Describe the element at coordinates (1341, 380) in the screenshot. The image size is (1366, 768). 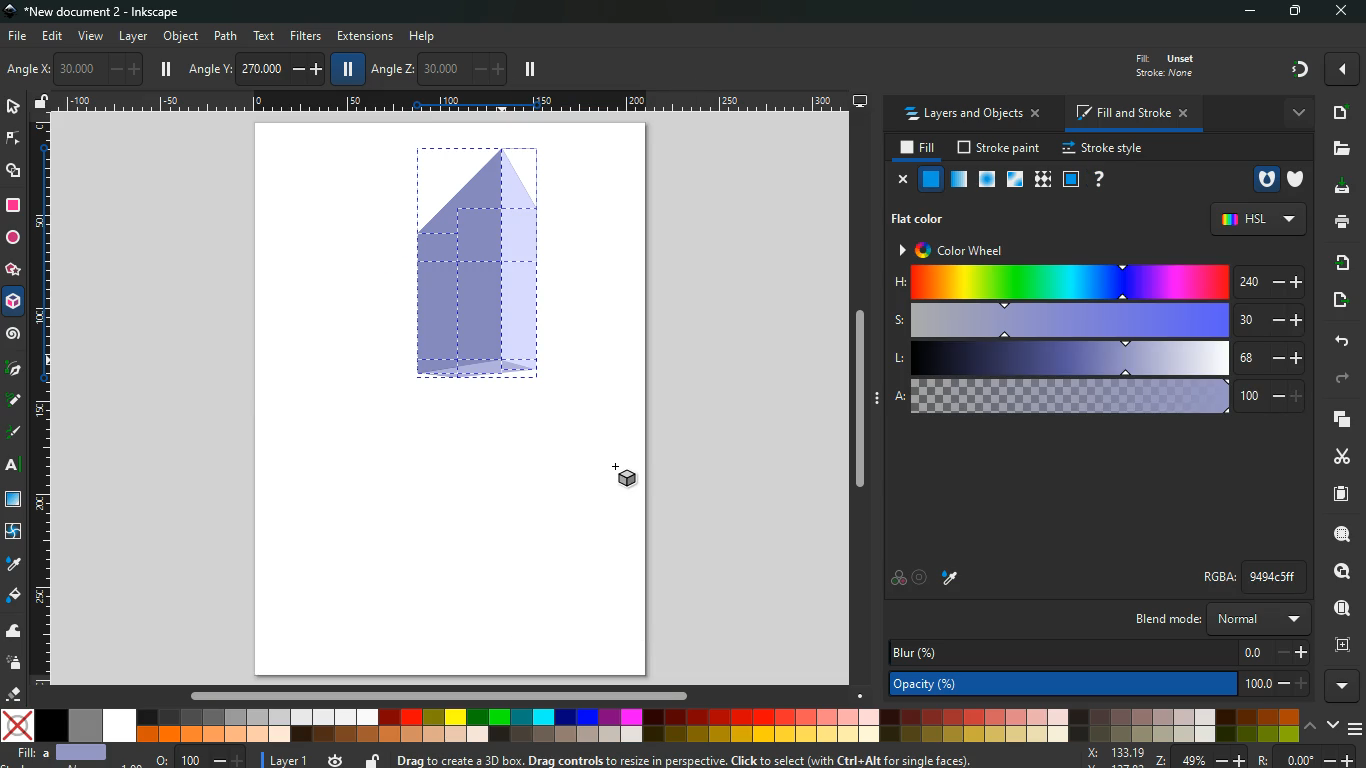
I see `forward` at that location.